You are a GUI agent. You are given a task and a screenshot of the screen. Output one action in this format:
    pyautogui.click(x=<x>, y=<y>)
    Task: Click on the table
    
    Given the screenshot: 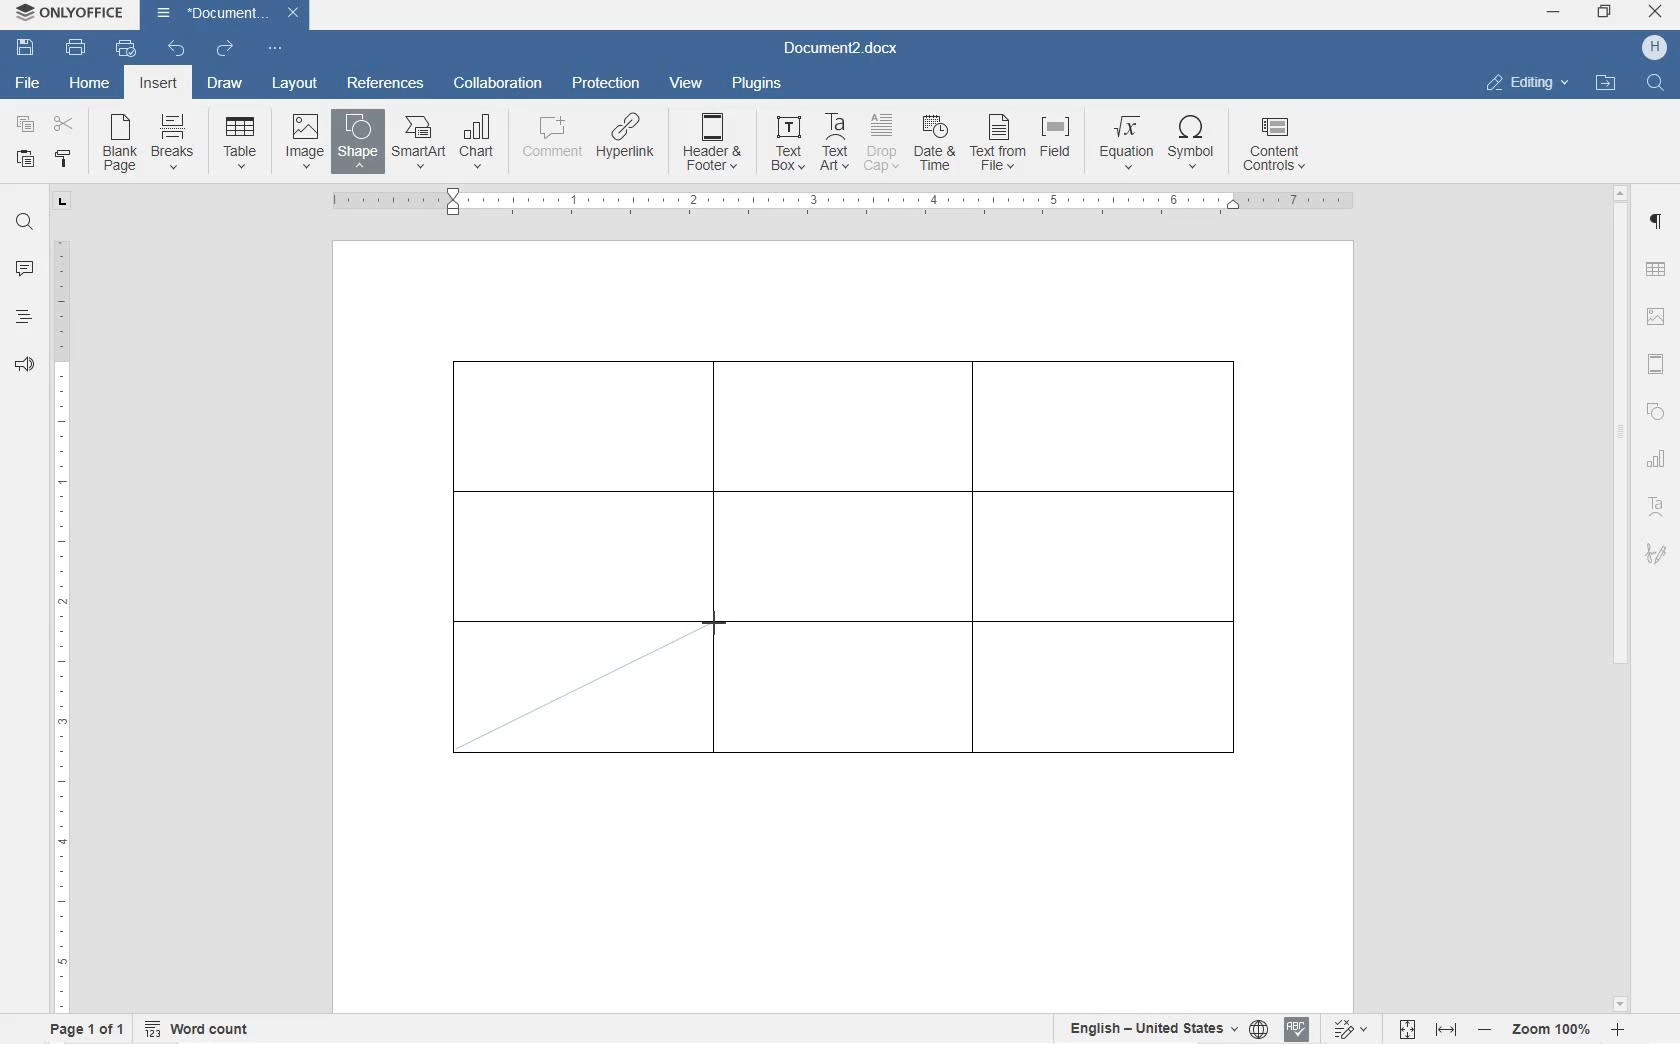 What is the action you would take?
    pyautogui.click(x=1656, y=271)
    